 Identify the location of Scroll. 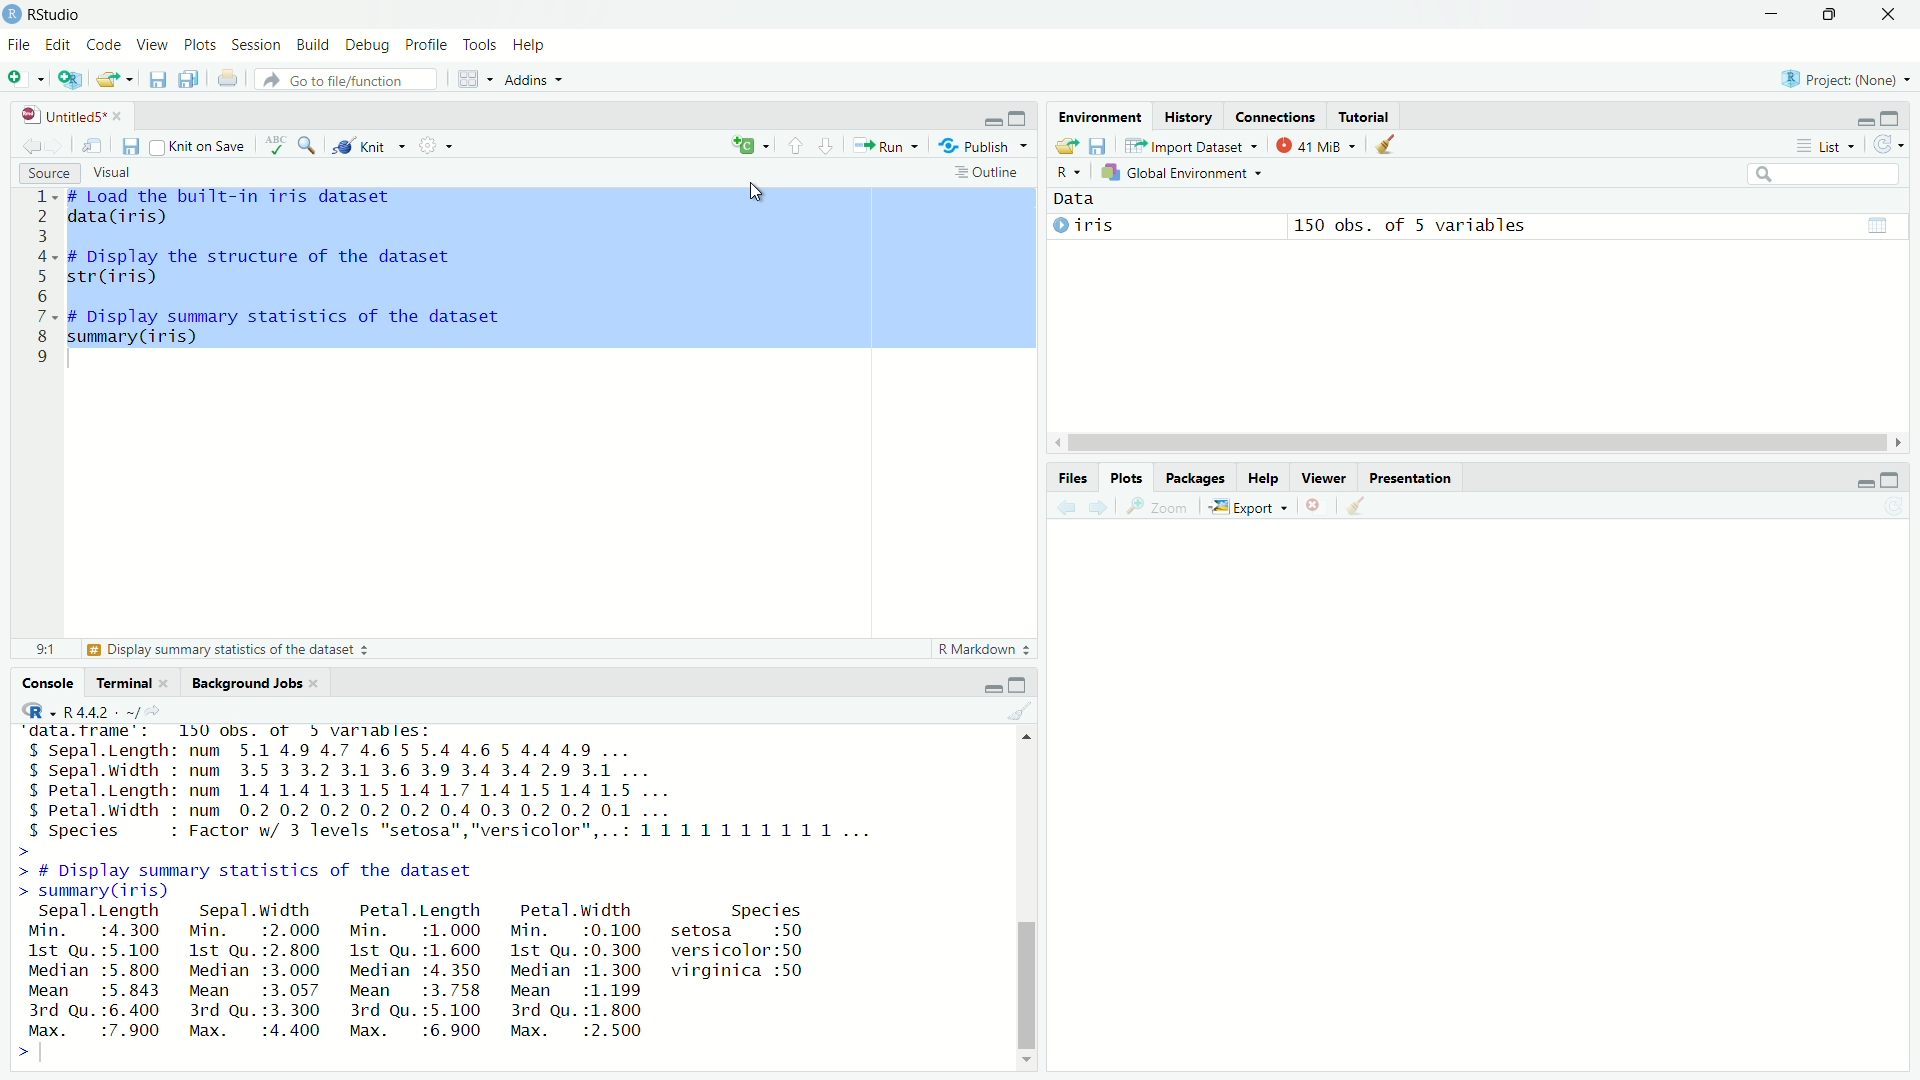
(1477, 442).